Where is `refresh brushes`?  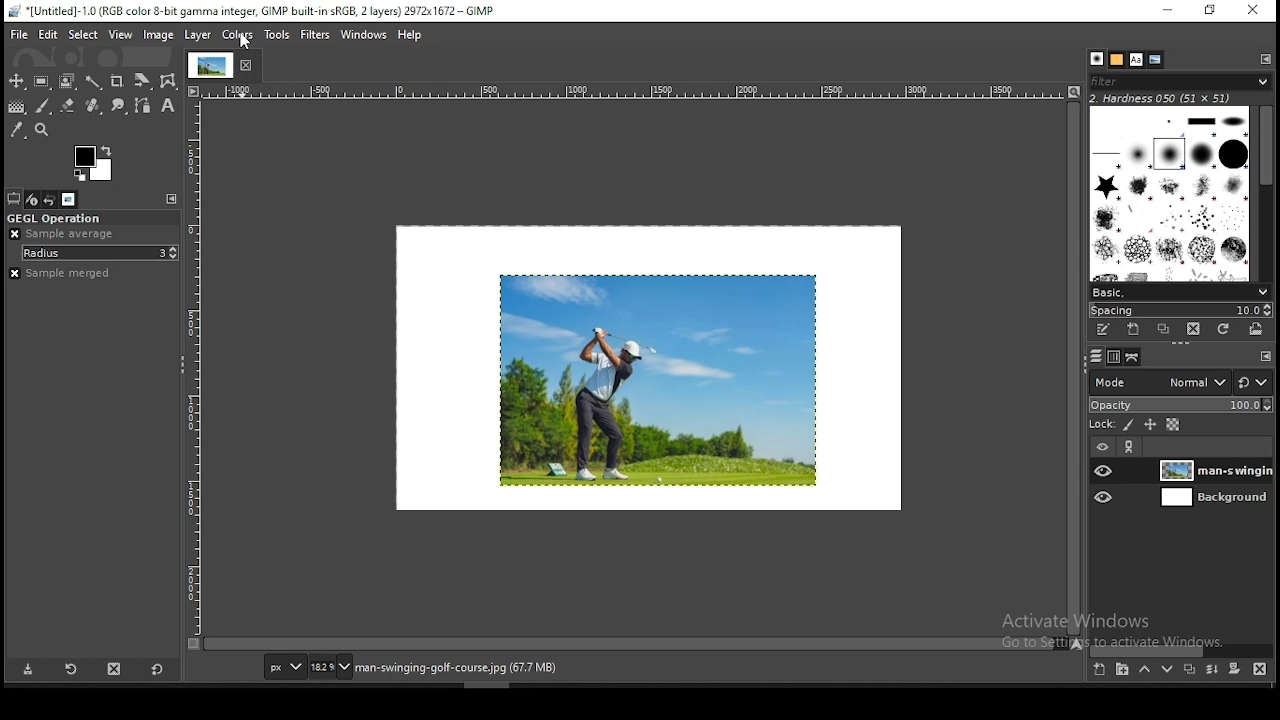
refresh brushes is located at coordinates (1224, 329).